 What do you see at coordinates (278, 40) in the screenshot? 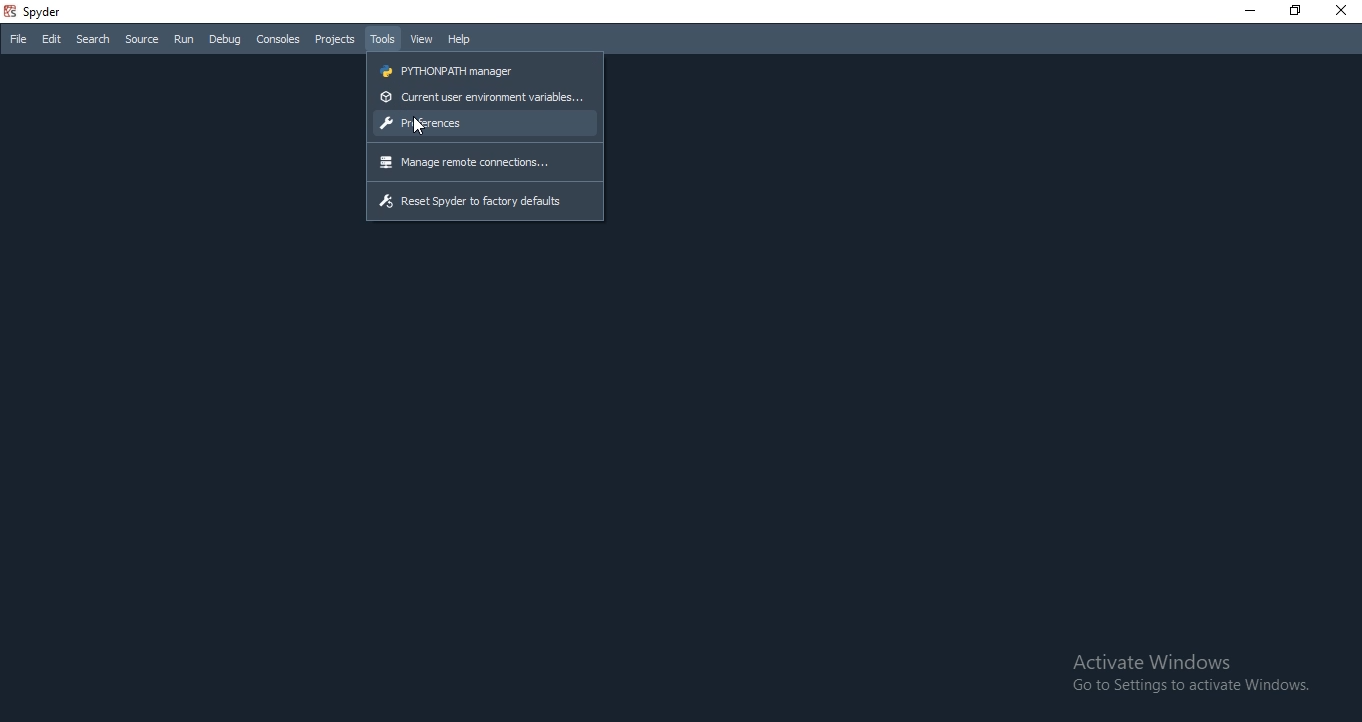
I see `Consoles` at bounding box center [278, 40].